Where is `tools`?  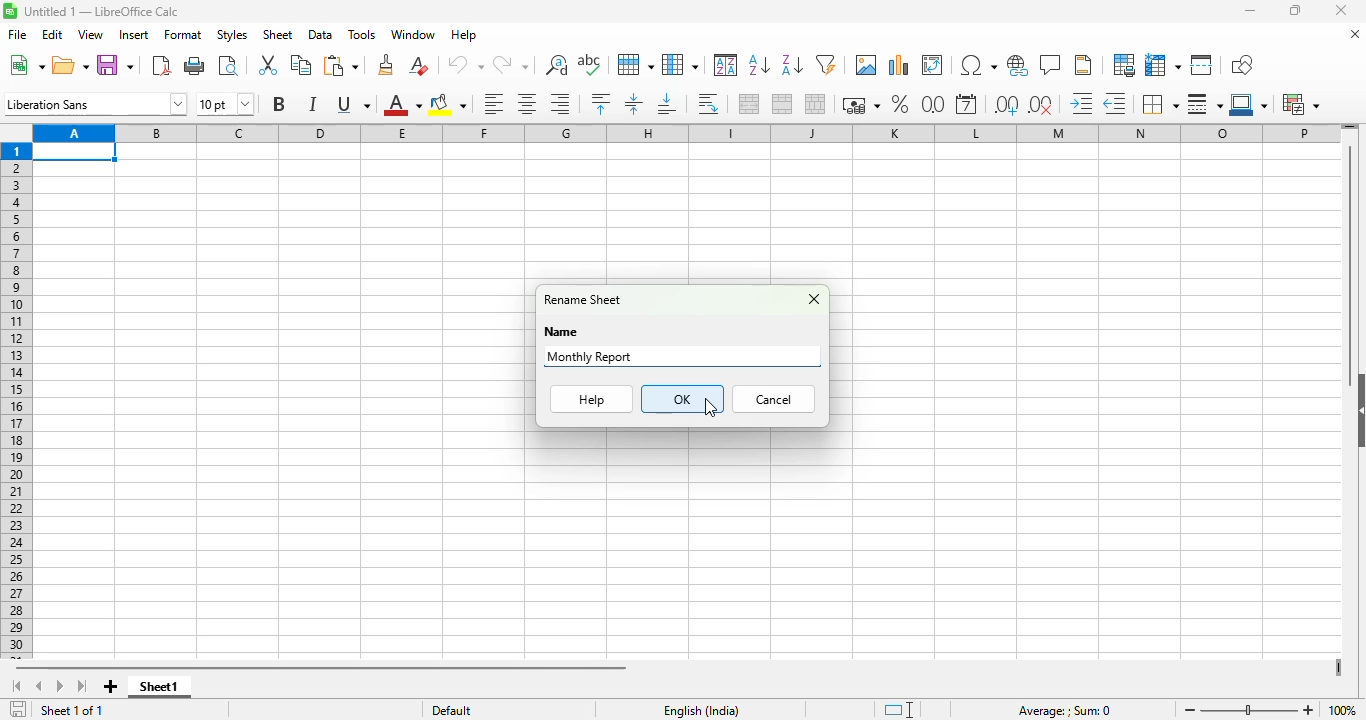 tools is located at coordinates (362, 34).